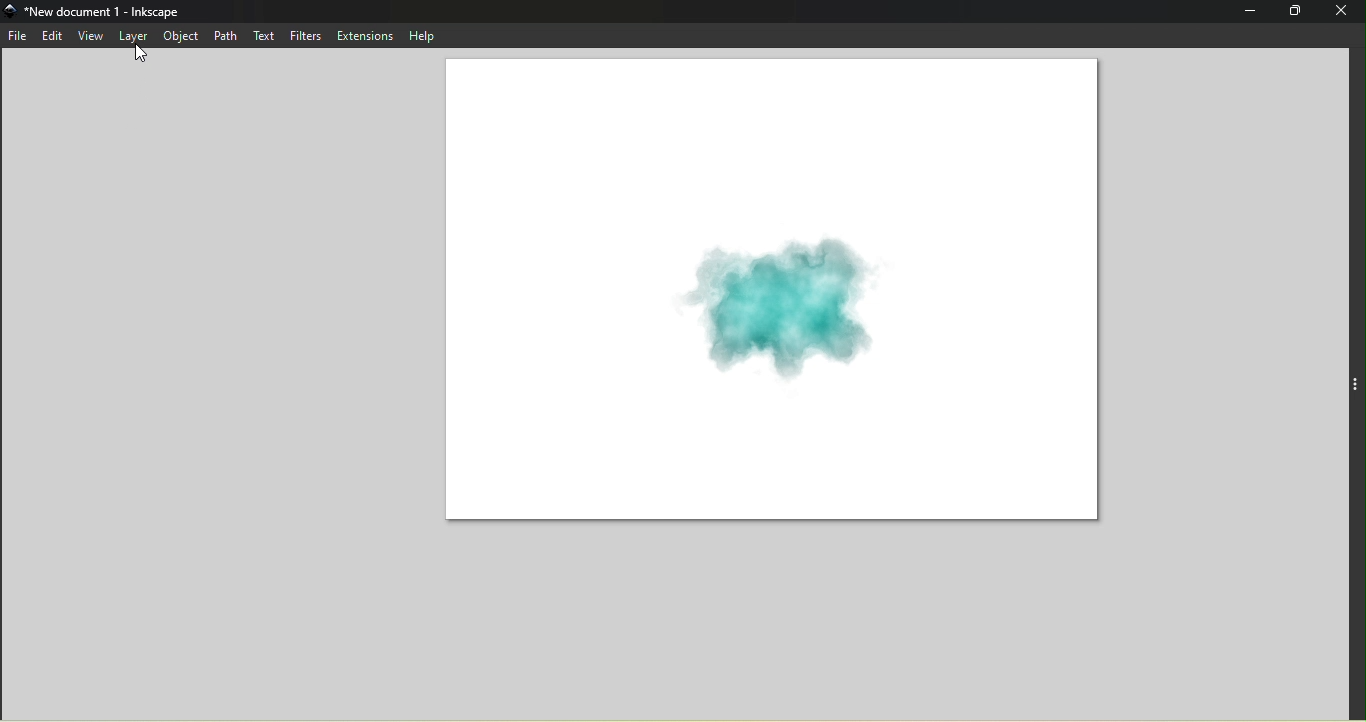 The image size is (1366, 722). What do you see at coordinates (222, 34) in the screenshot?
I see `Path` at bounding box center [222, 34].